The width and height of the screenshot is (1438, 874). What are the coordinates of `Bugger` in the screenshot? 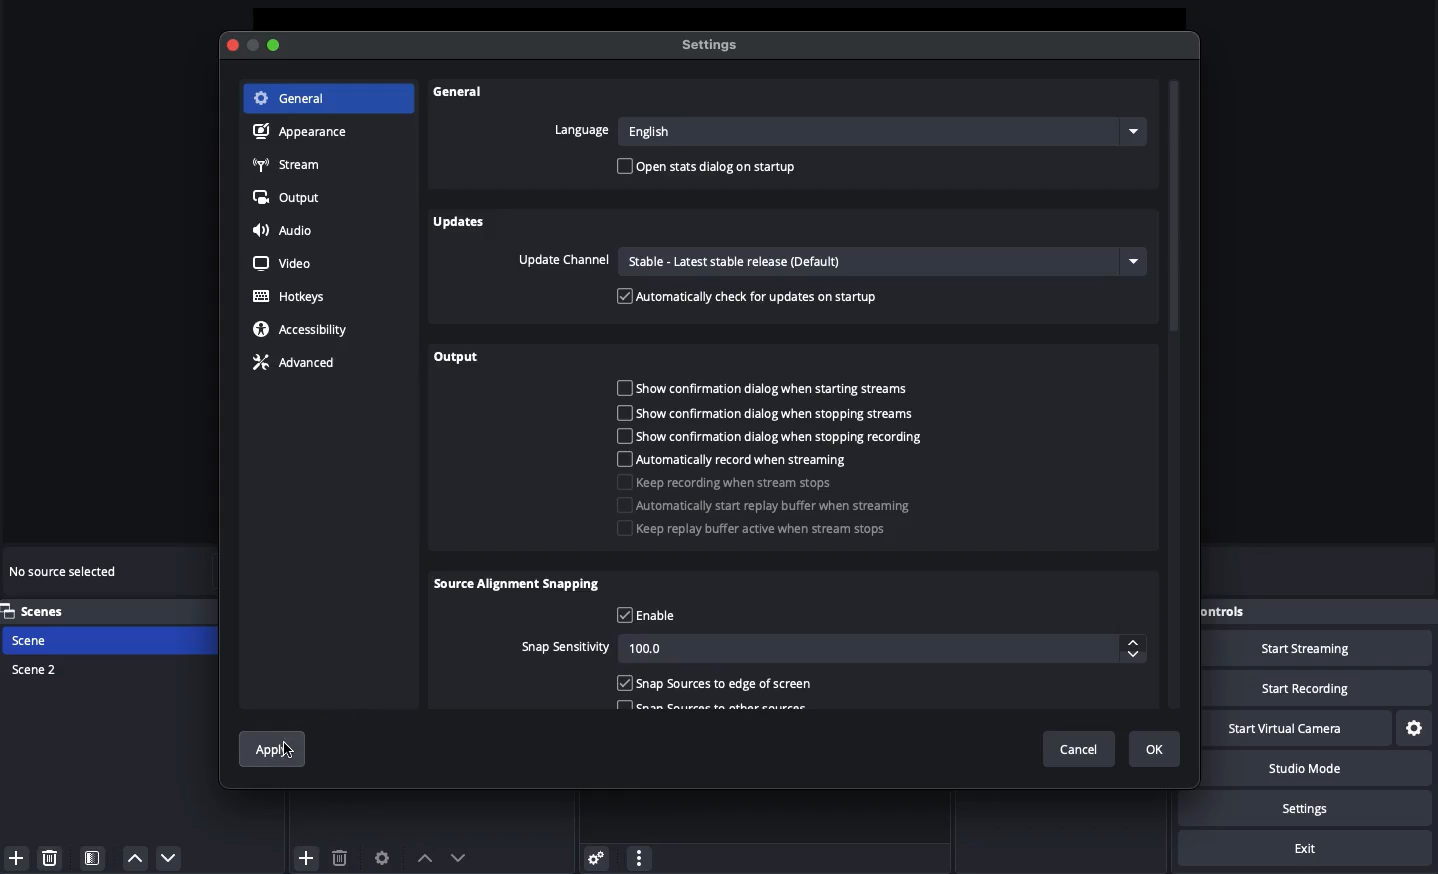 It's located at (776, 518).